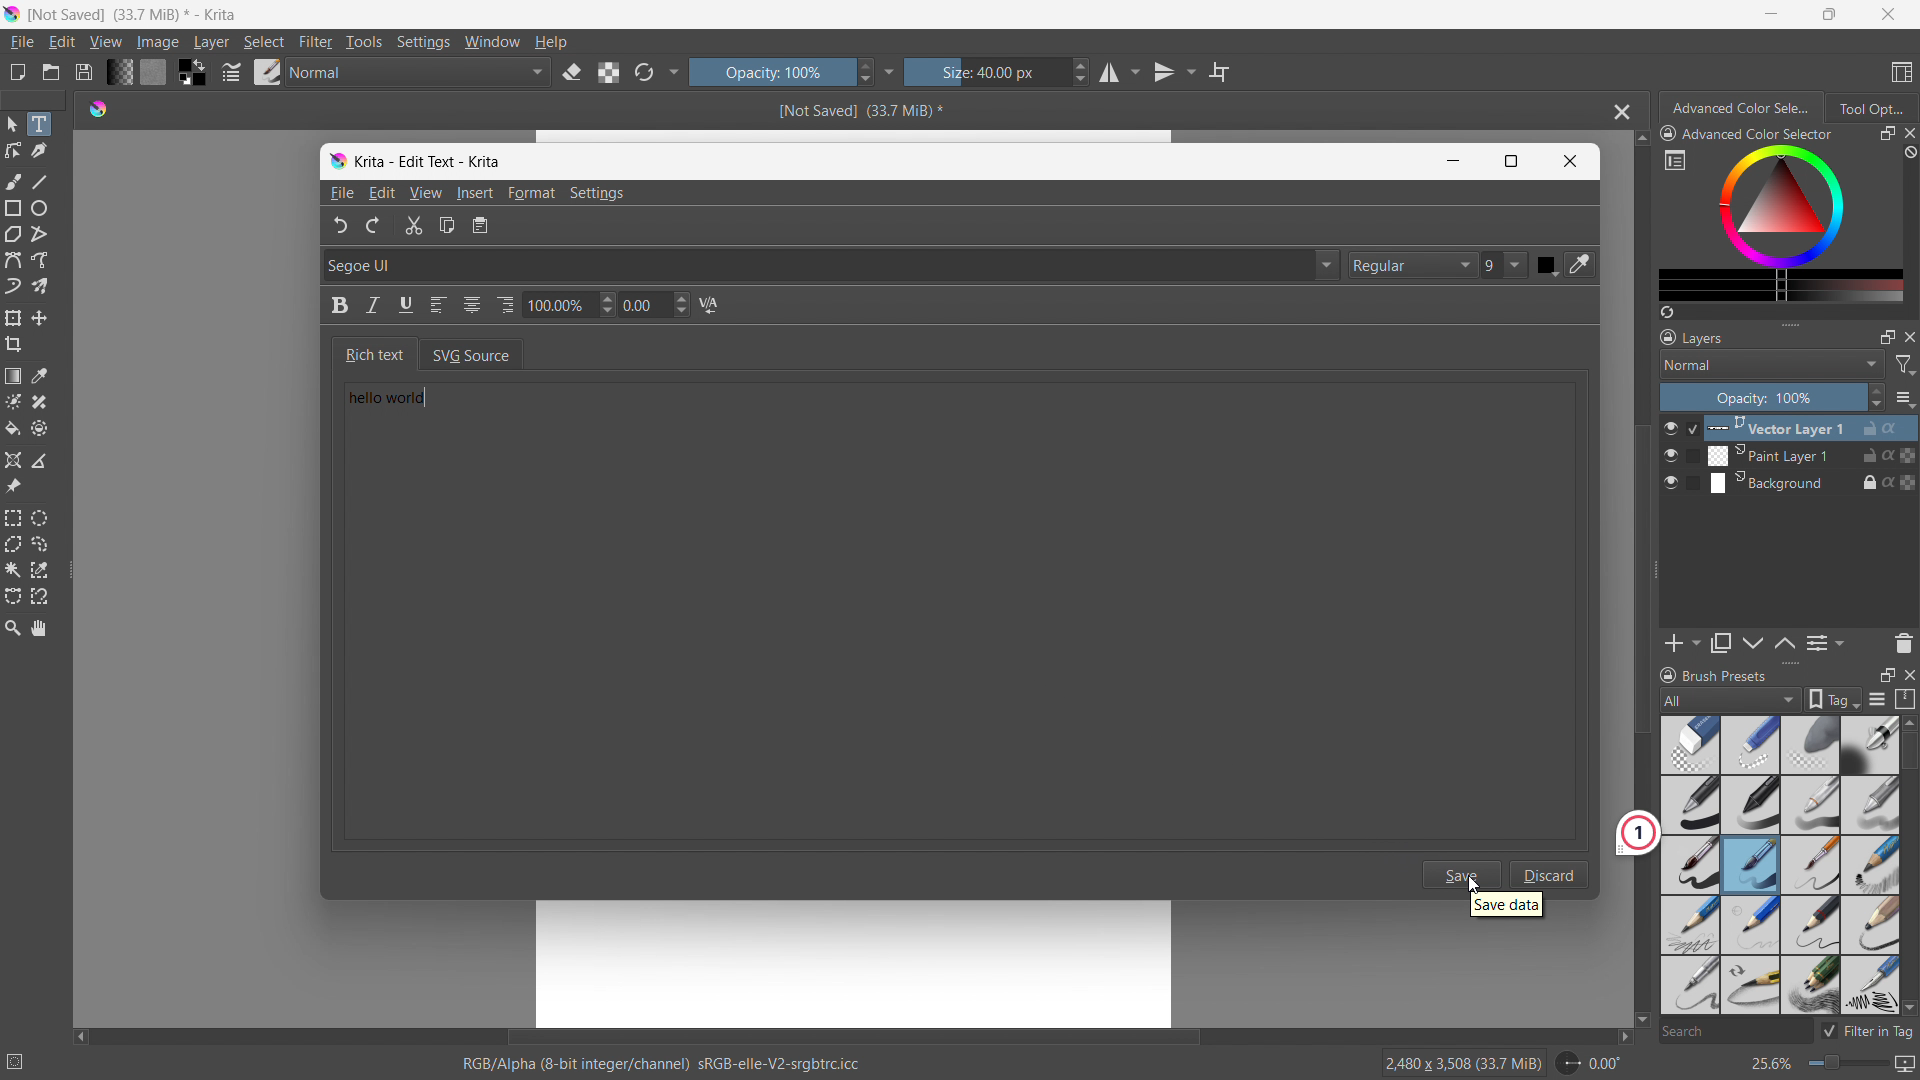  Describe the element at coordinates (1640, 139) in the screenshot. I see `scroll up` at that location.